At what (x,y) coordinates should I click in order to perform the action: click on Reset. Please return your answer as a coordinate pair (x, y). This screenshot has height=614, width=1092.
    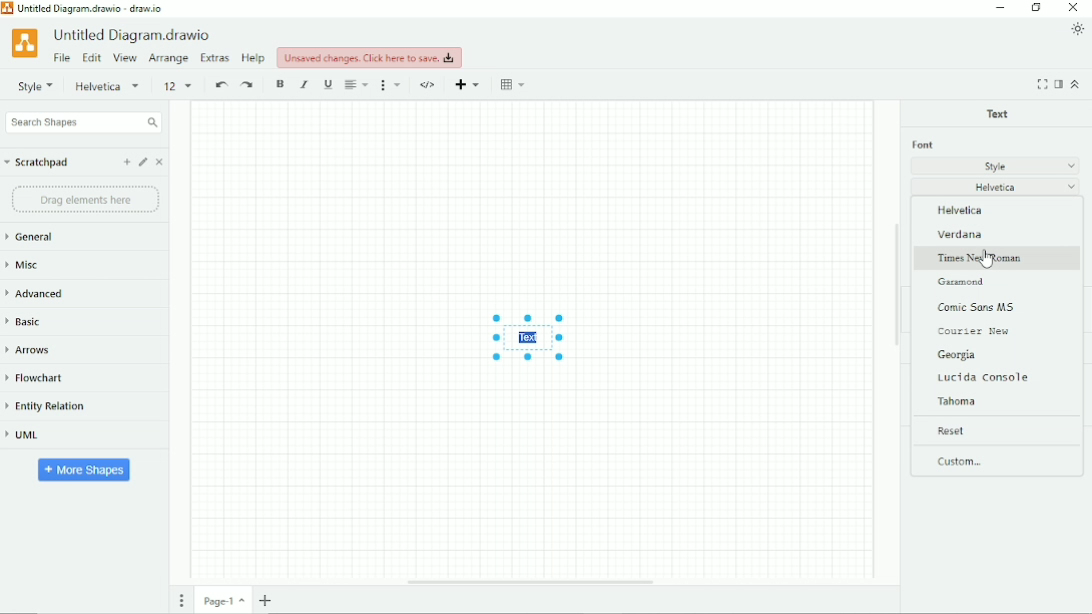
    Looking at the image, I should click on (952, 431).